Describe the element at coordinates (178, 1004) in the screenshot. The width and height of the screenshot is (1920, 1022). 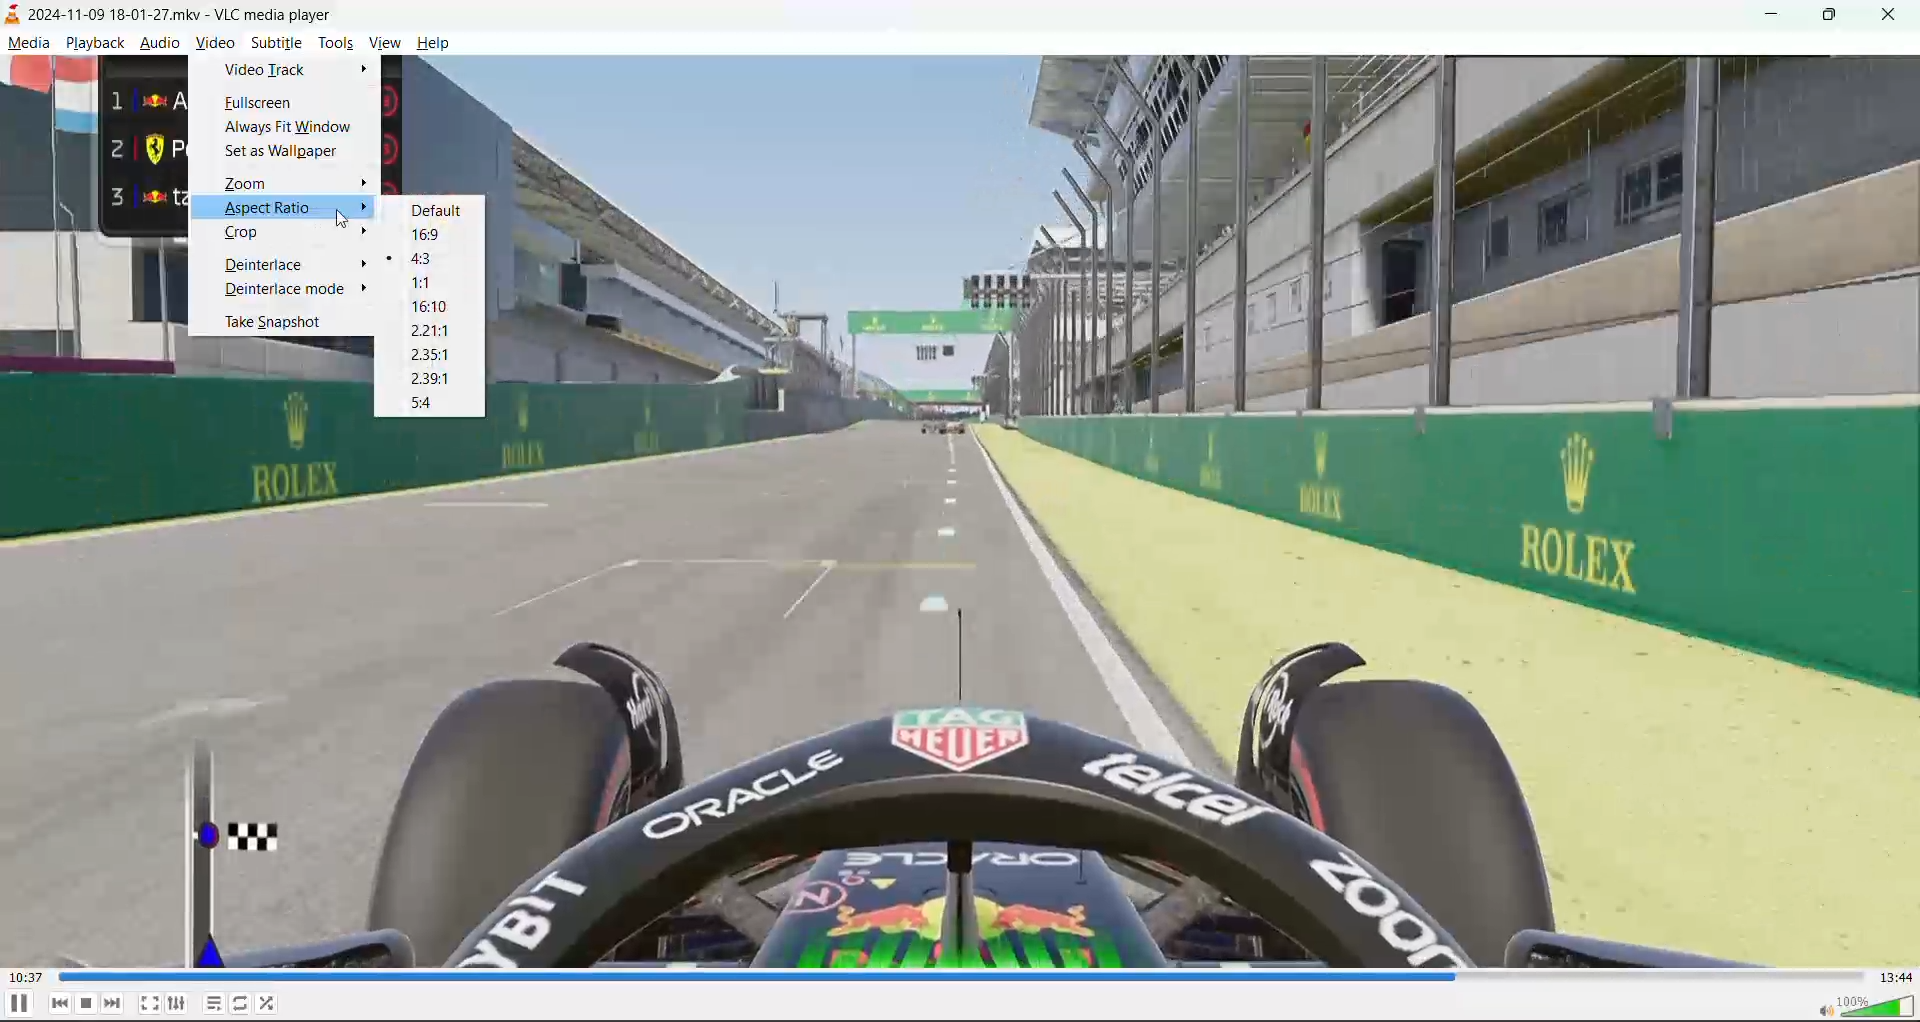
I see `settings` at that location.